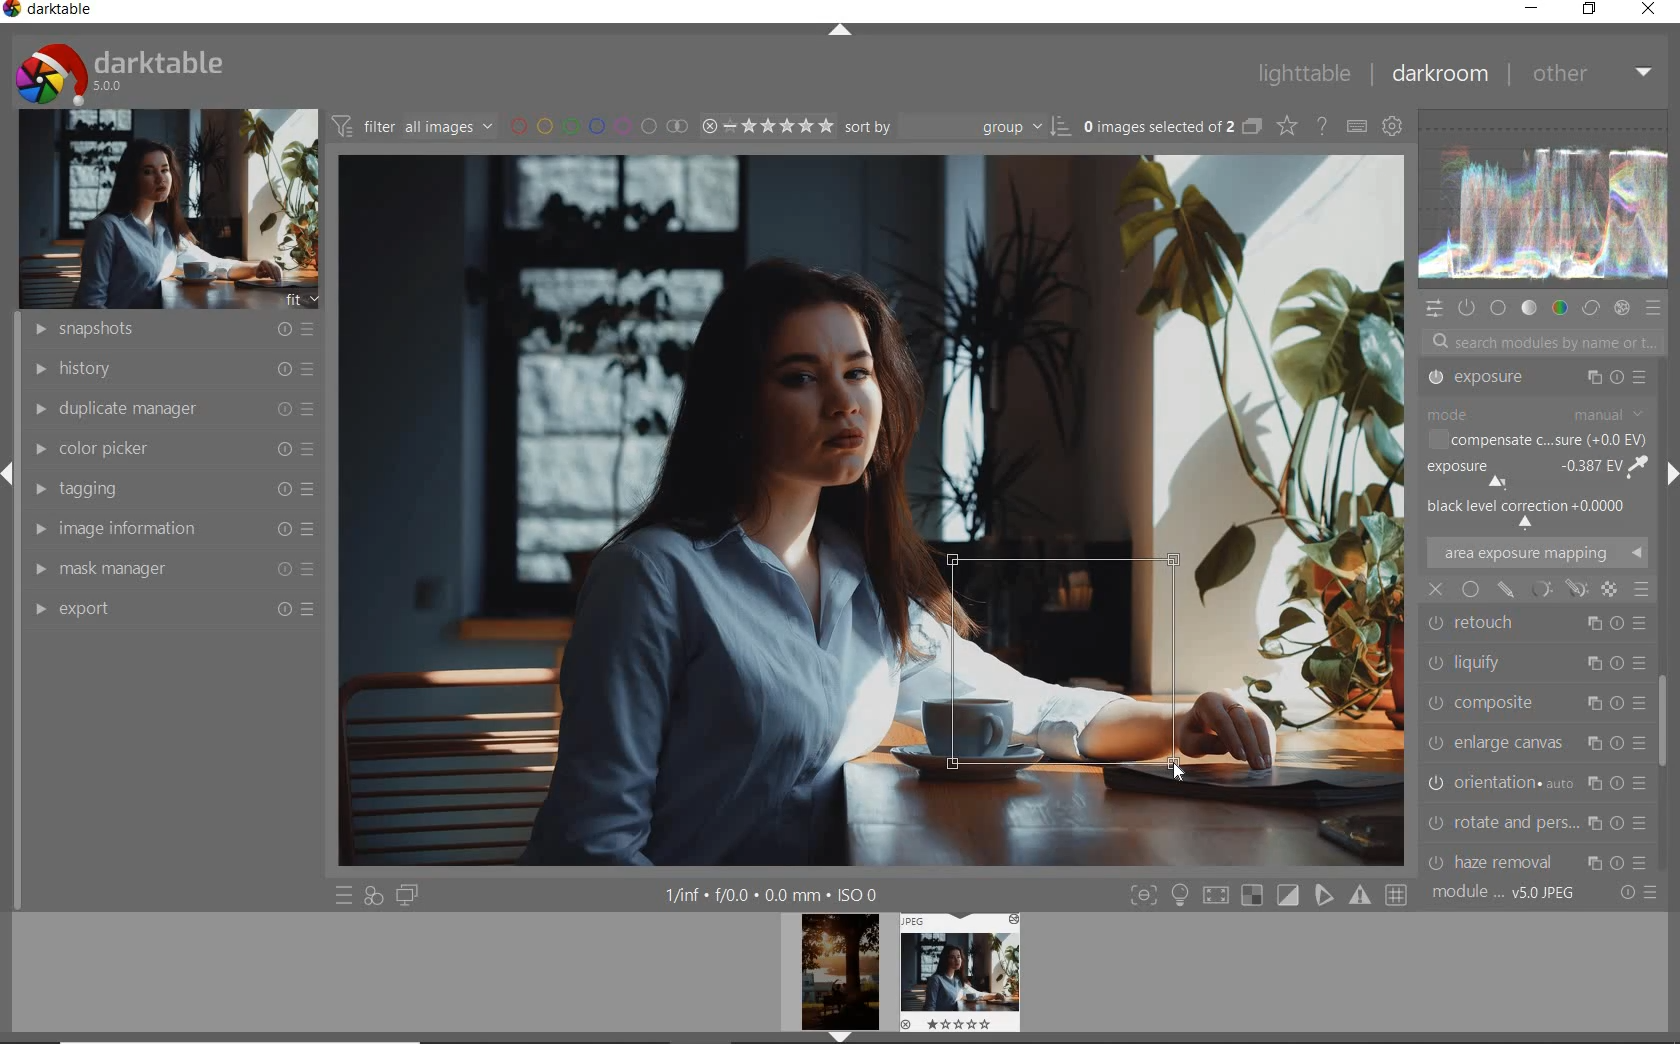 The width and height of the screenshot is (1680, 1044). What do you see at coordinates (954, 128) in the screenshot?
I see `SORT` at bounding box center [954, 128].